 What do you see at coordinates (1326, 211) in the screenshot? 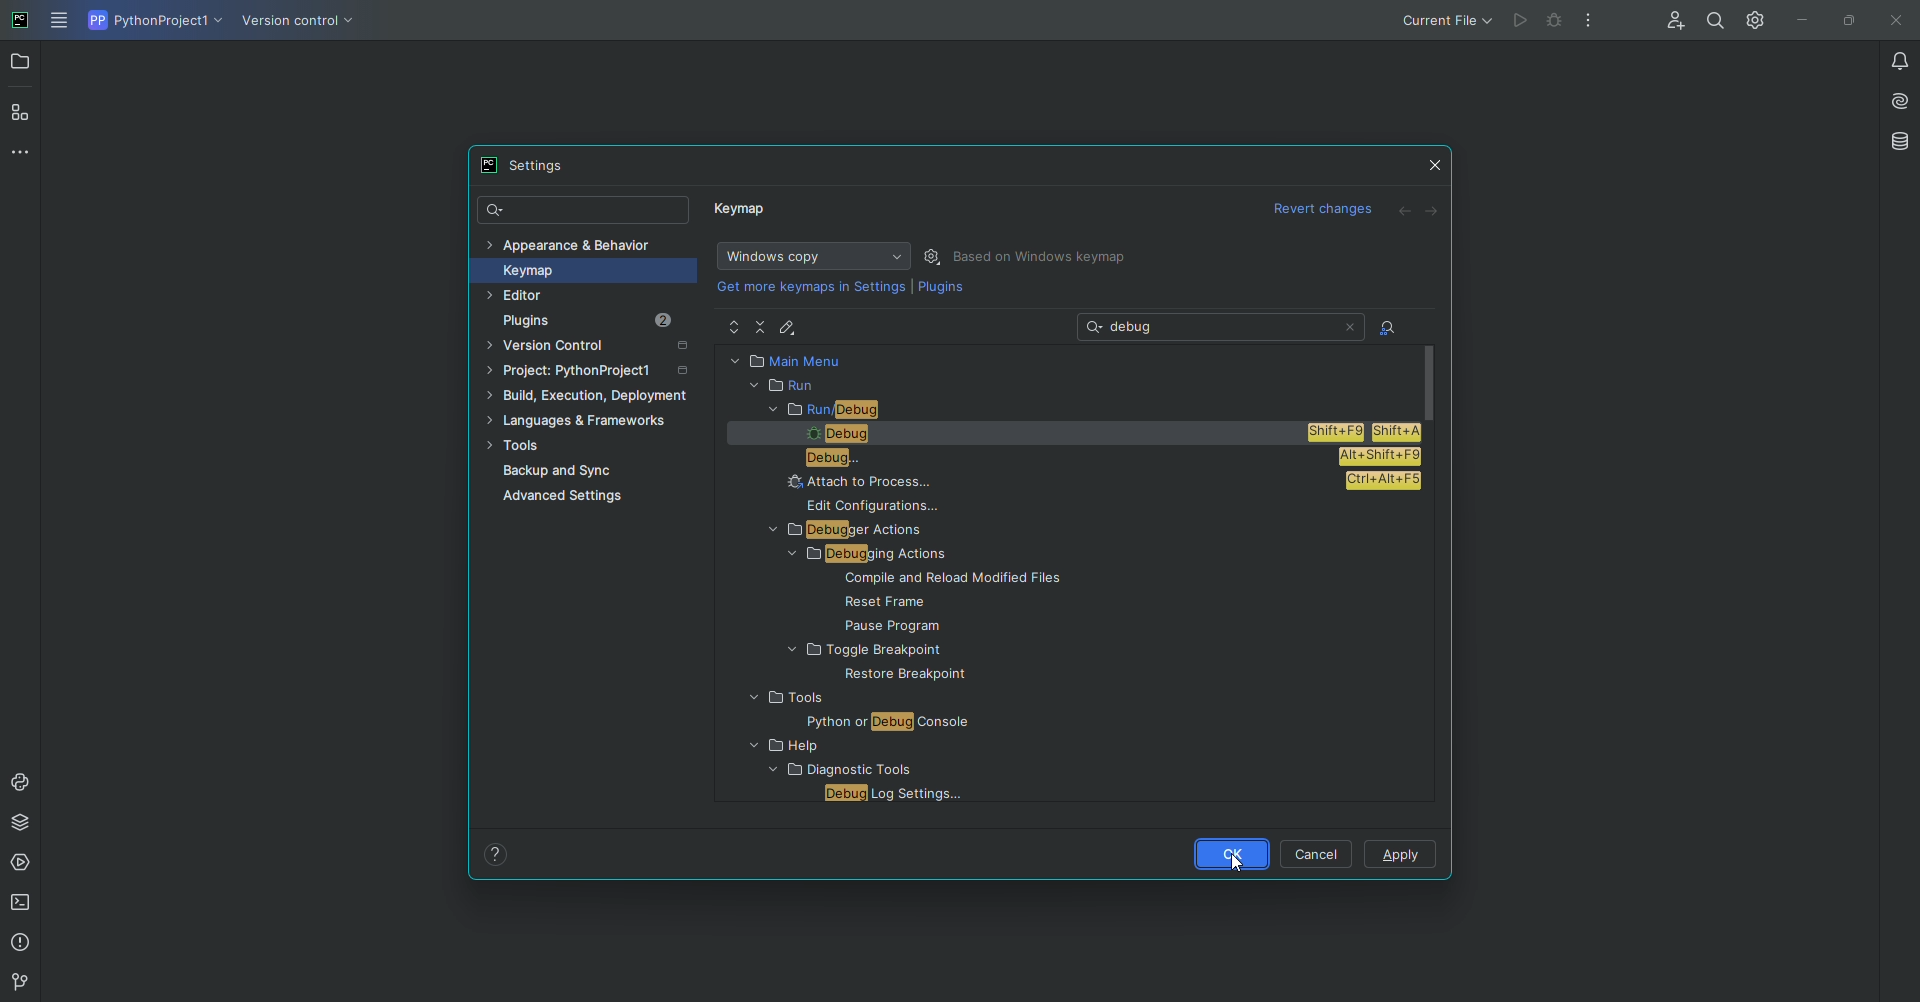
I see `revert changes` at bounding box center [1326, 211].